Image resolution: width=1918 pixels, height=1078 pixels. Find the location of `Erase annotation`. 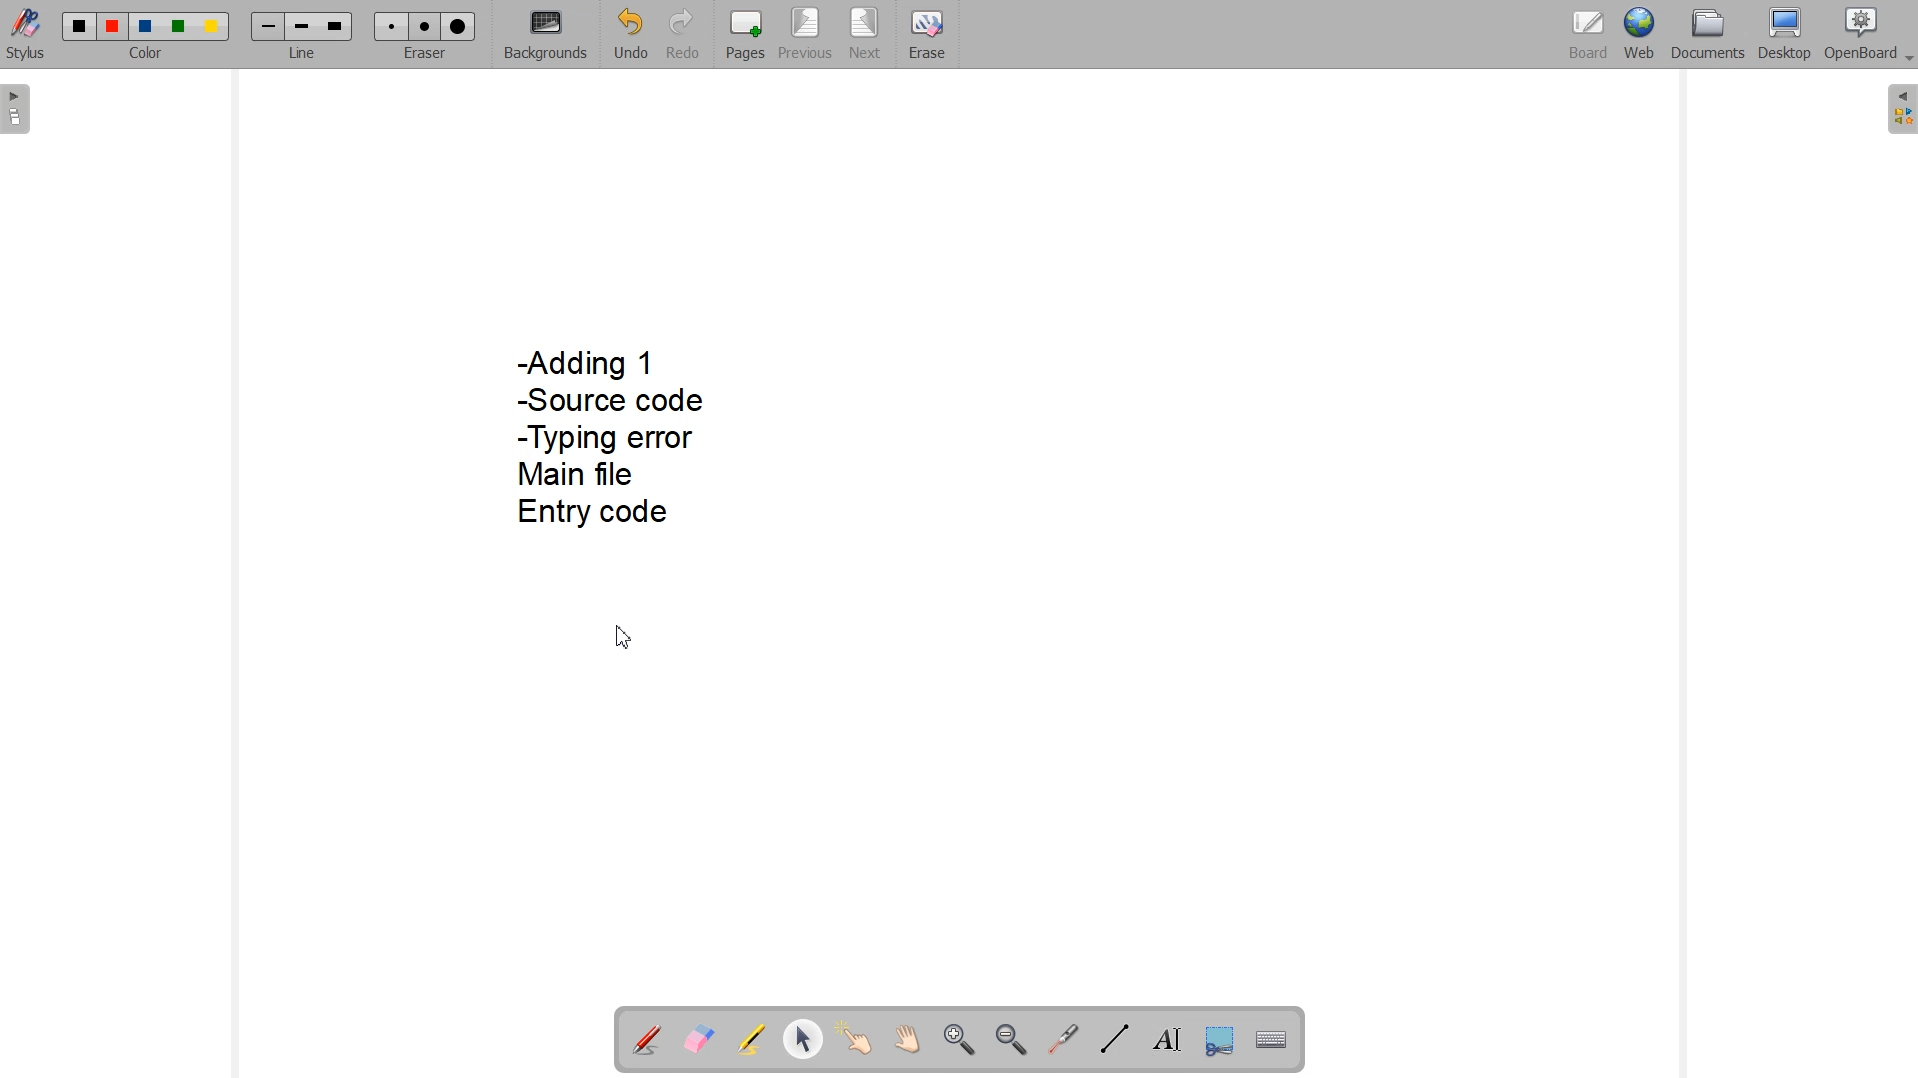

Erase annotation is located at coordinates (699, 1038).